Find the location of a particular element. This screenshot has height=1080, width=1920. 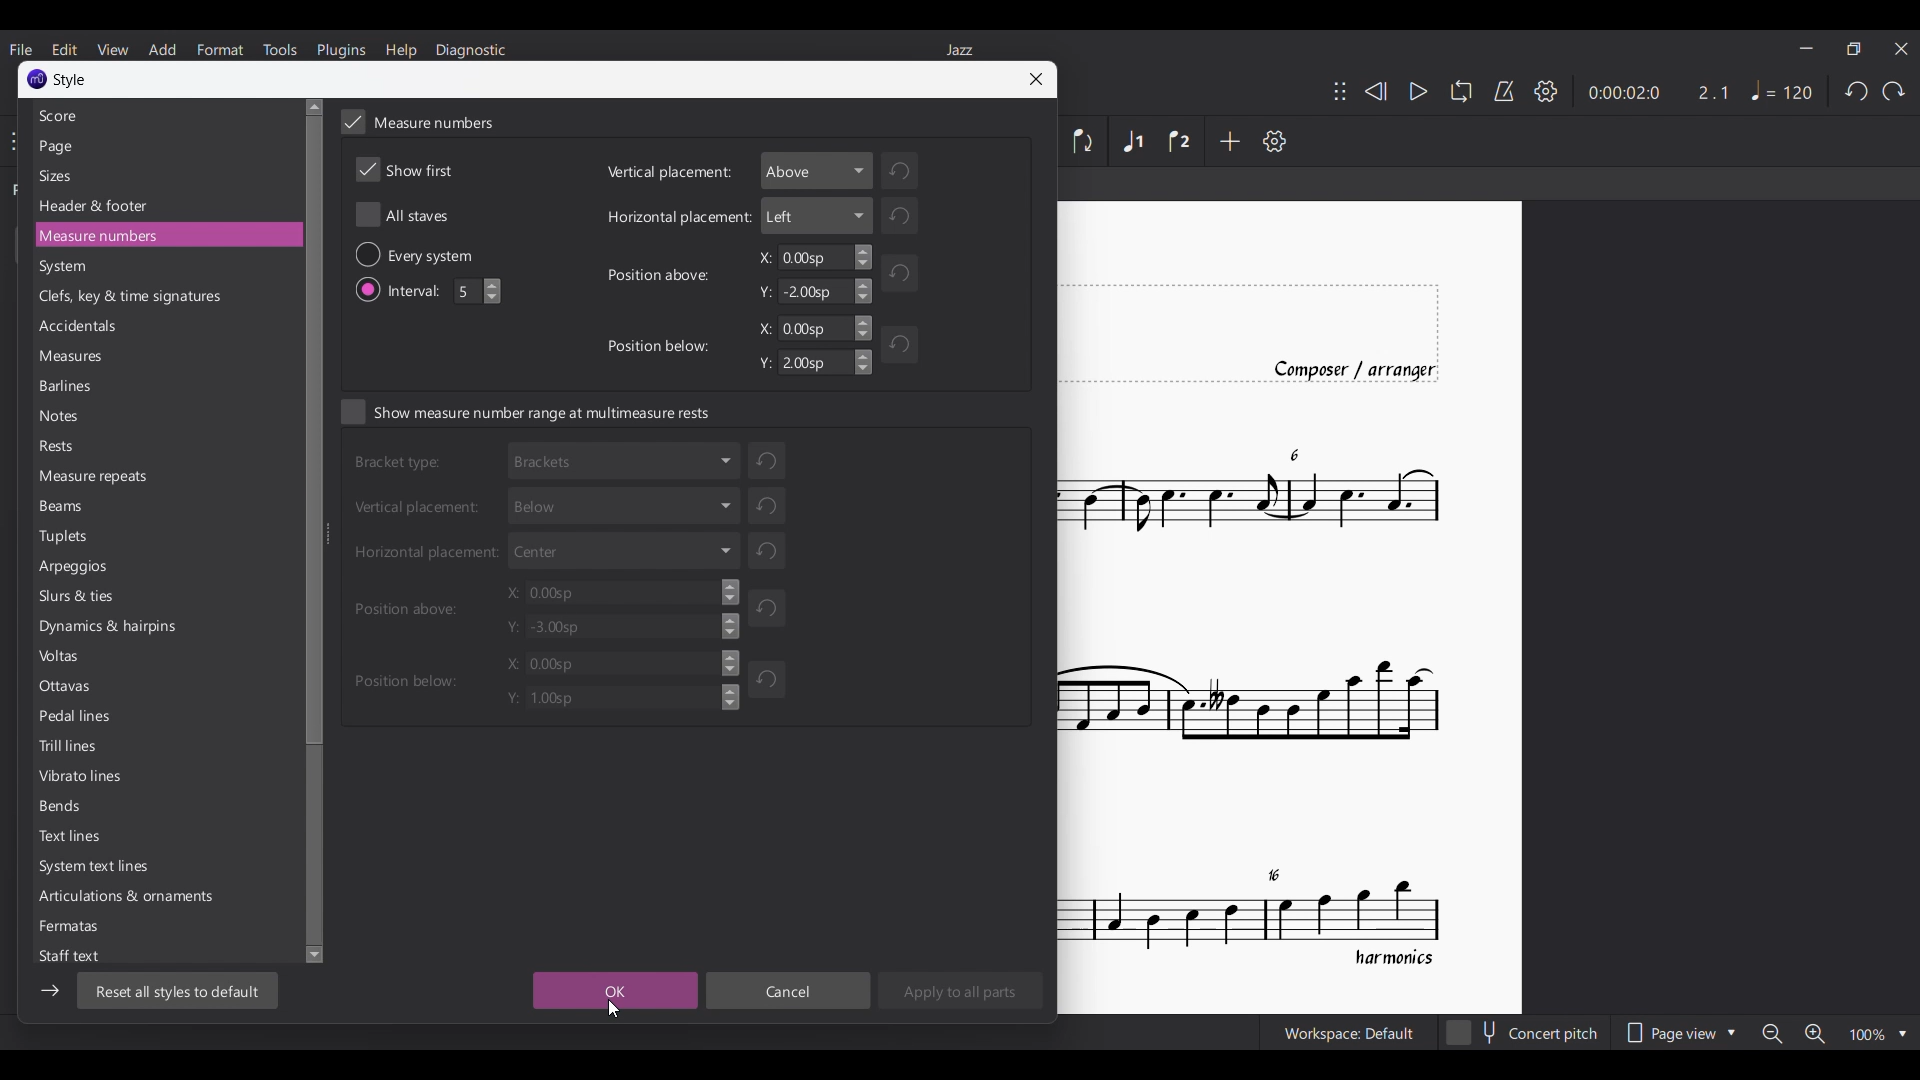

System is located at coordinates (67, 268).